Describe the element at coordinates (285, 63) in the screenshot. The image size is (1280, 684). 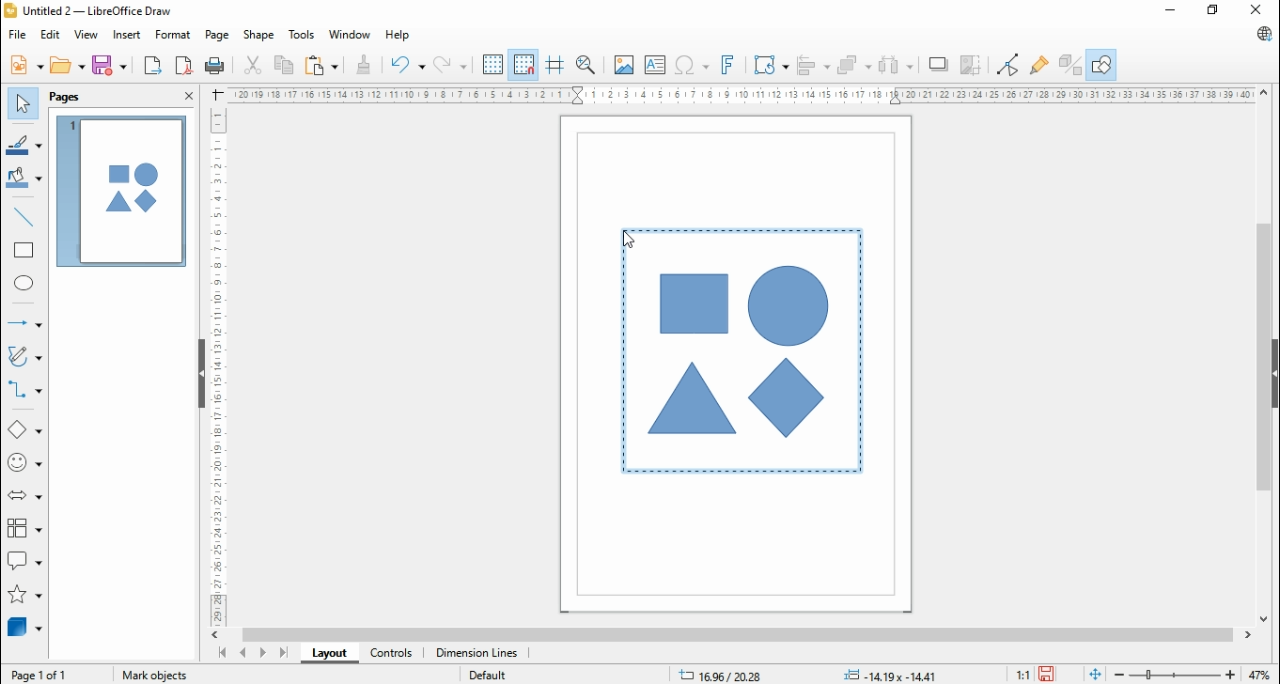
I see `copy` at that location.